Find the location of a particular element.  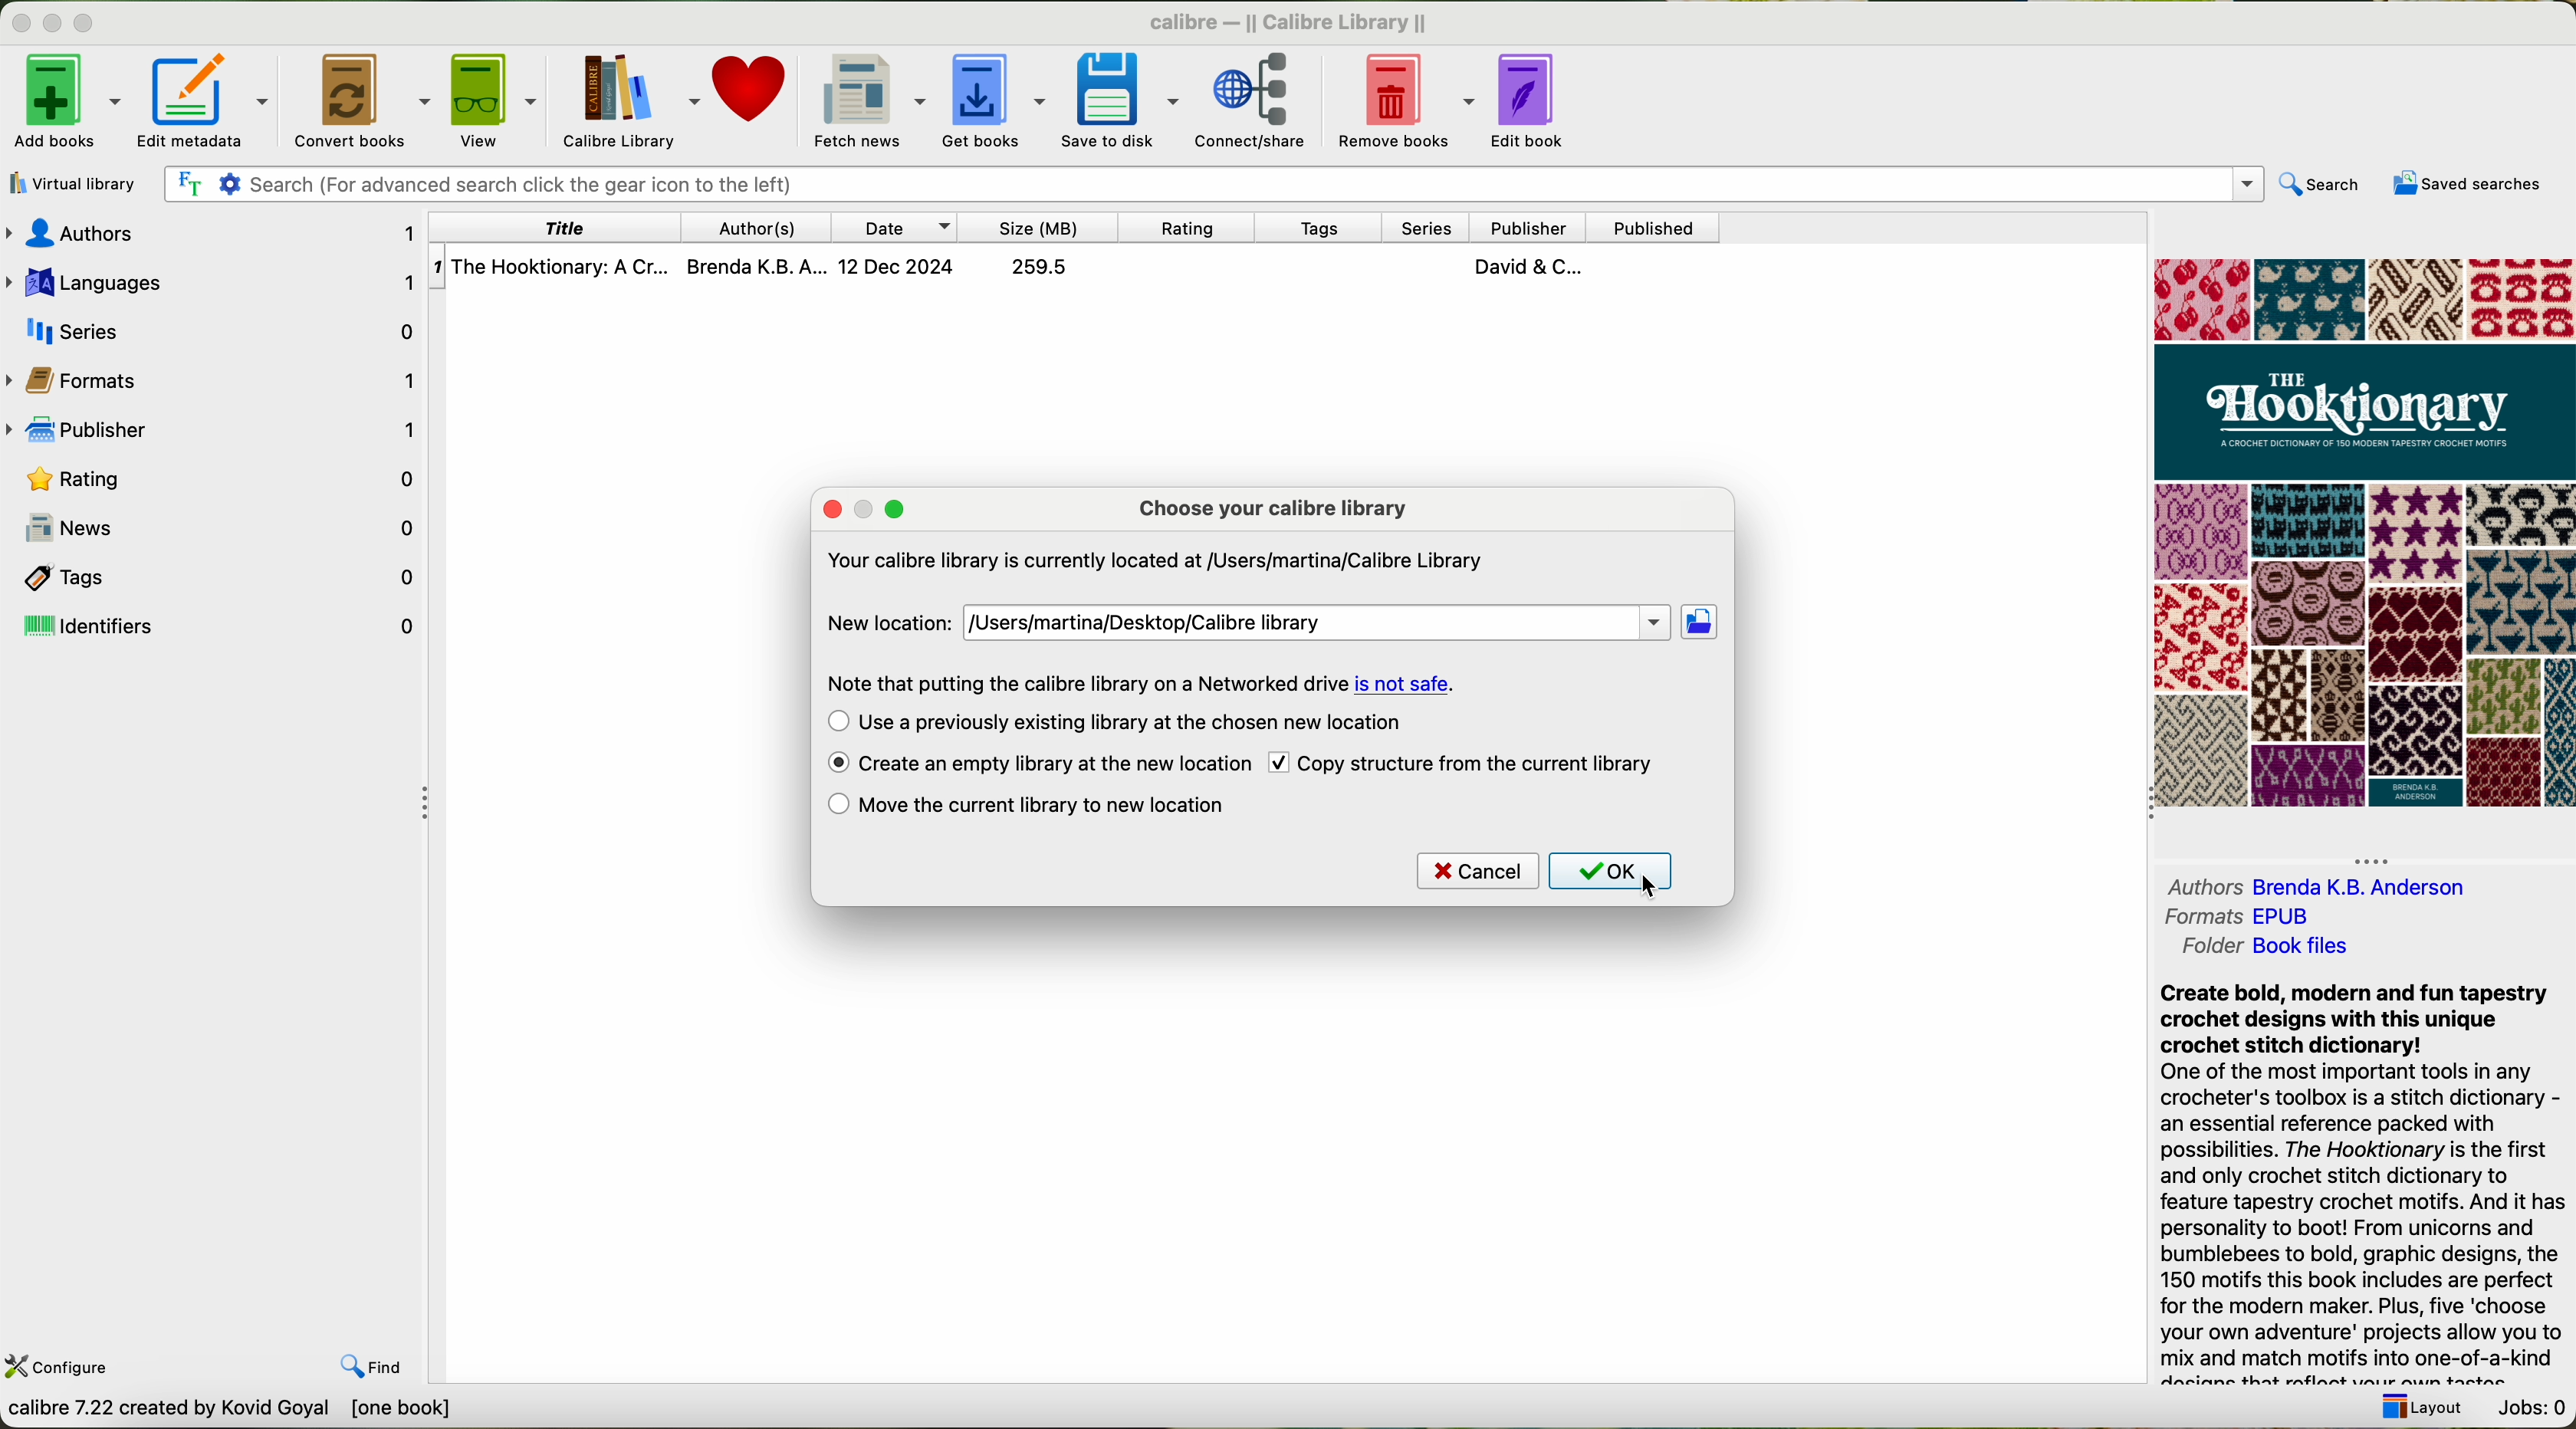

remove books is located at coordinates (1397, 101).